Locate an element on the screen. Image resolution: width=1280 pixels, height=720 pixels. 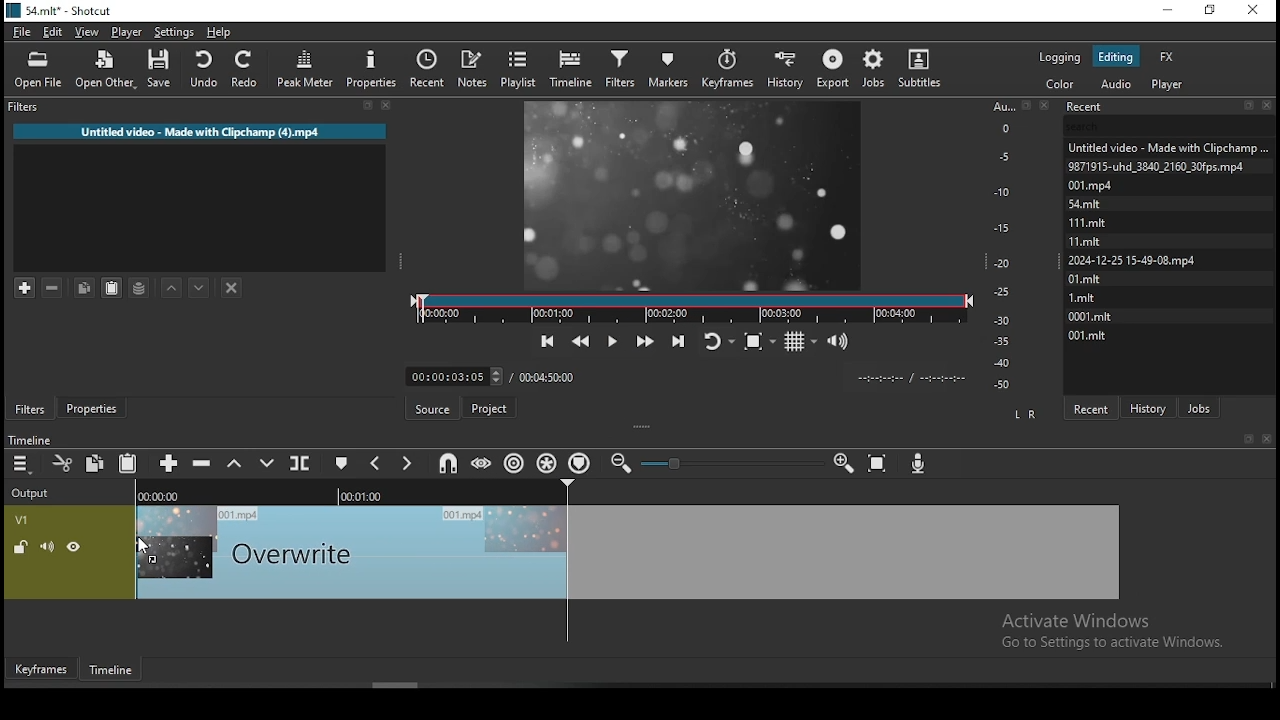
logging is located at coordinates (1062, 59).